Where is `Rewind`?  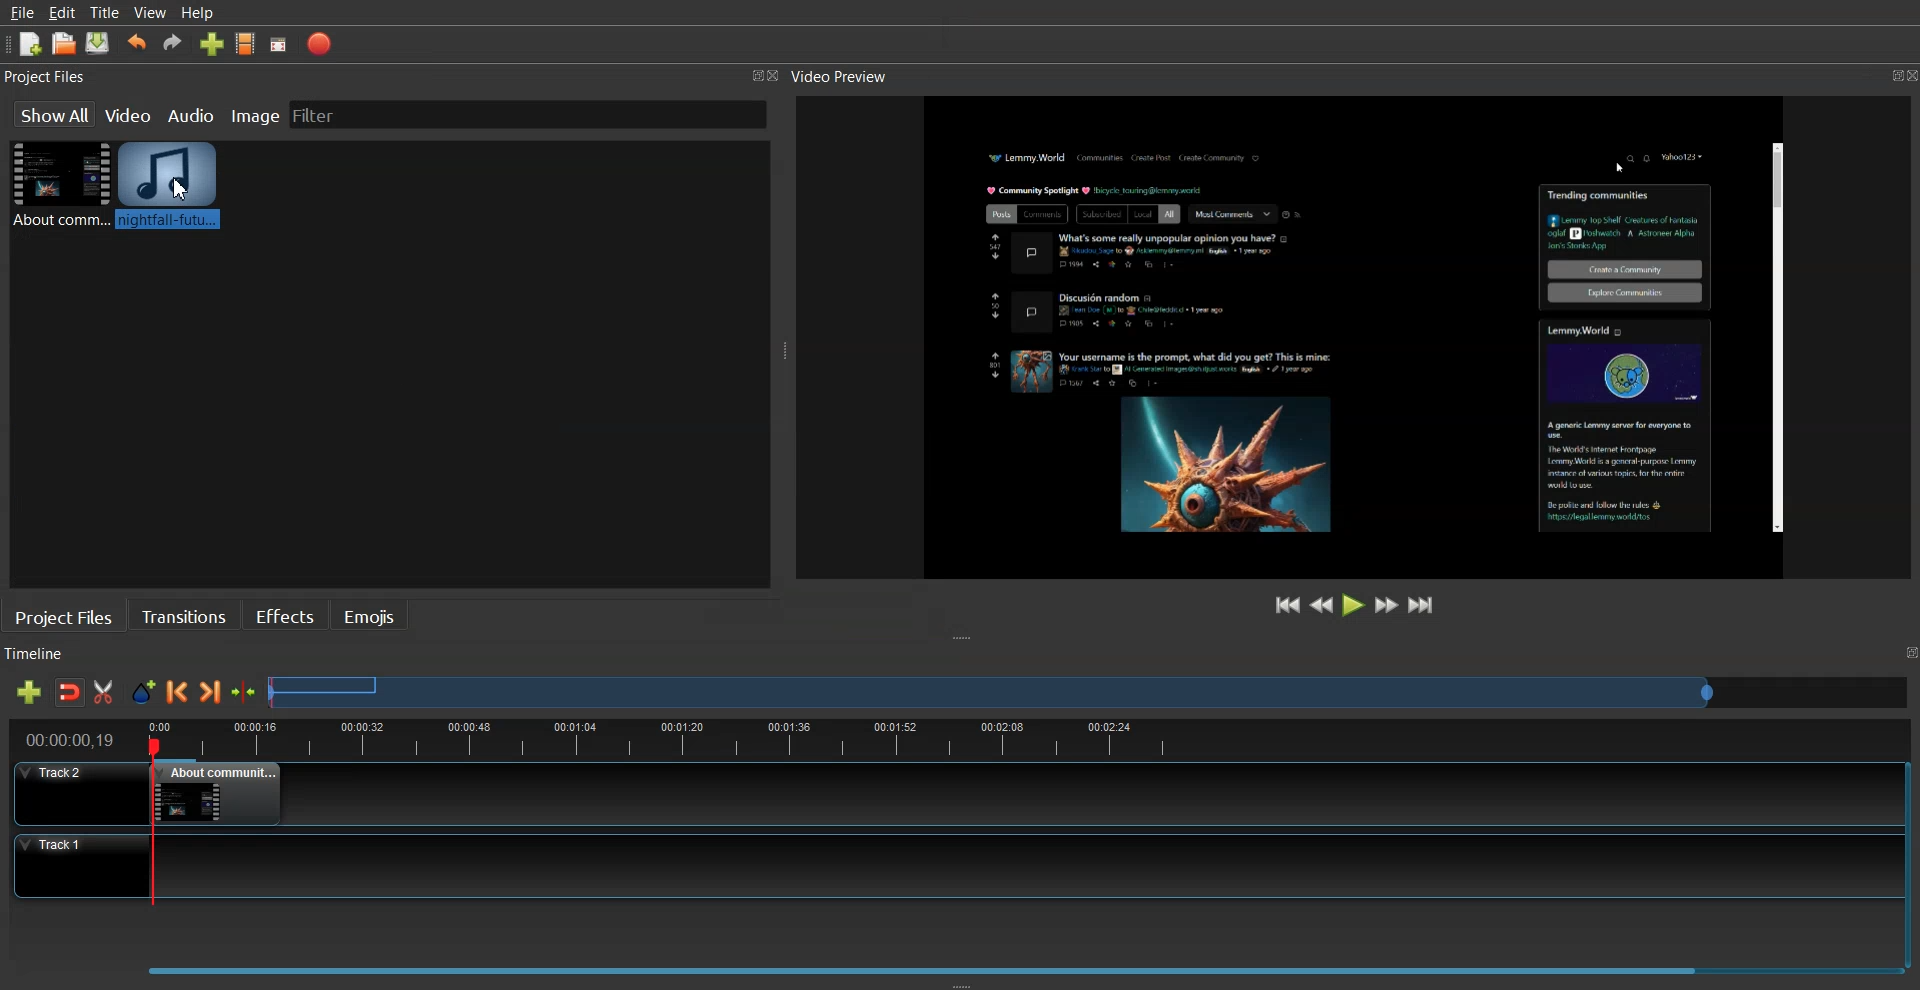 Rewind is located at coordinates (1322, 603).